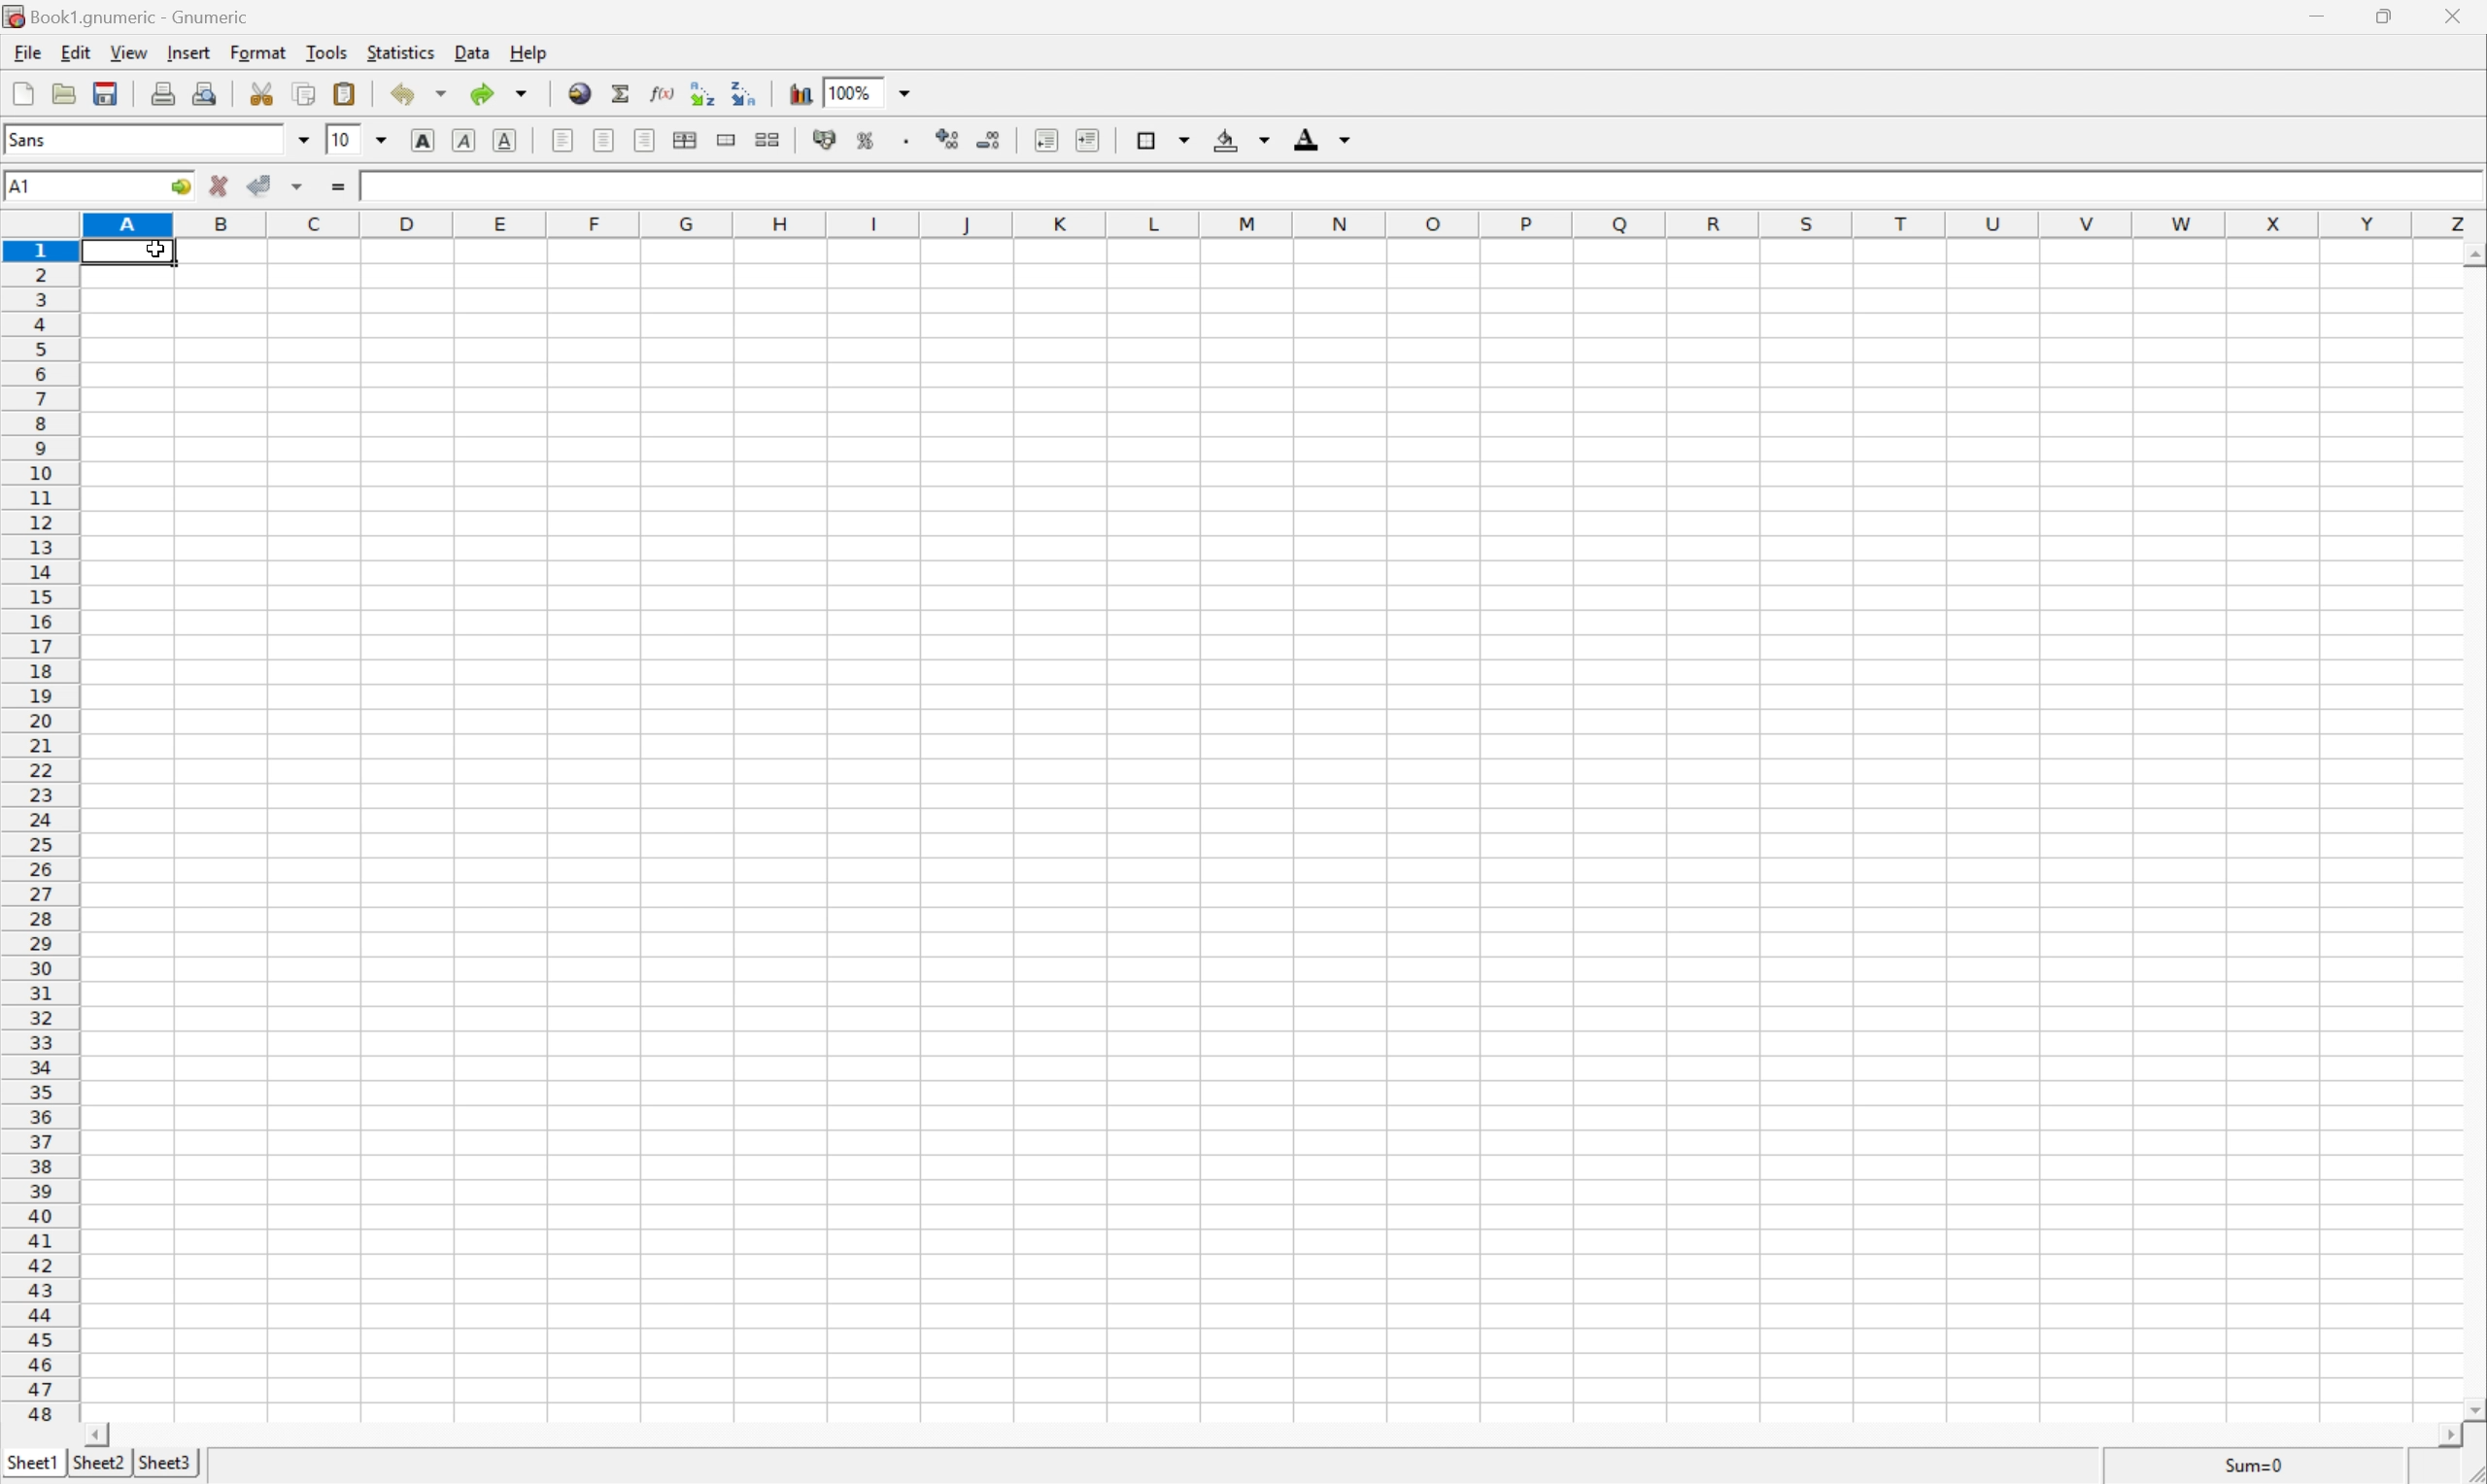 This screenshot has height=1484, width=2487. I want to click on bold, so click(425, 139).